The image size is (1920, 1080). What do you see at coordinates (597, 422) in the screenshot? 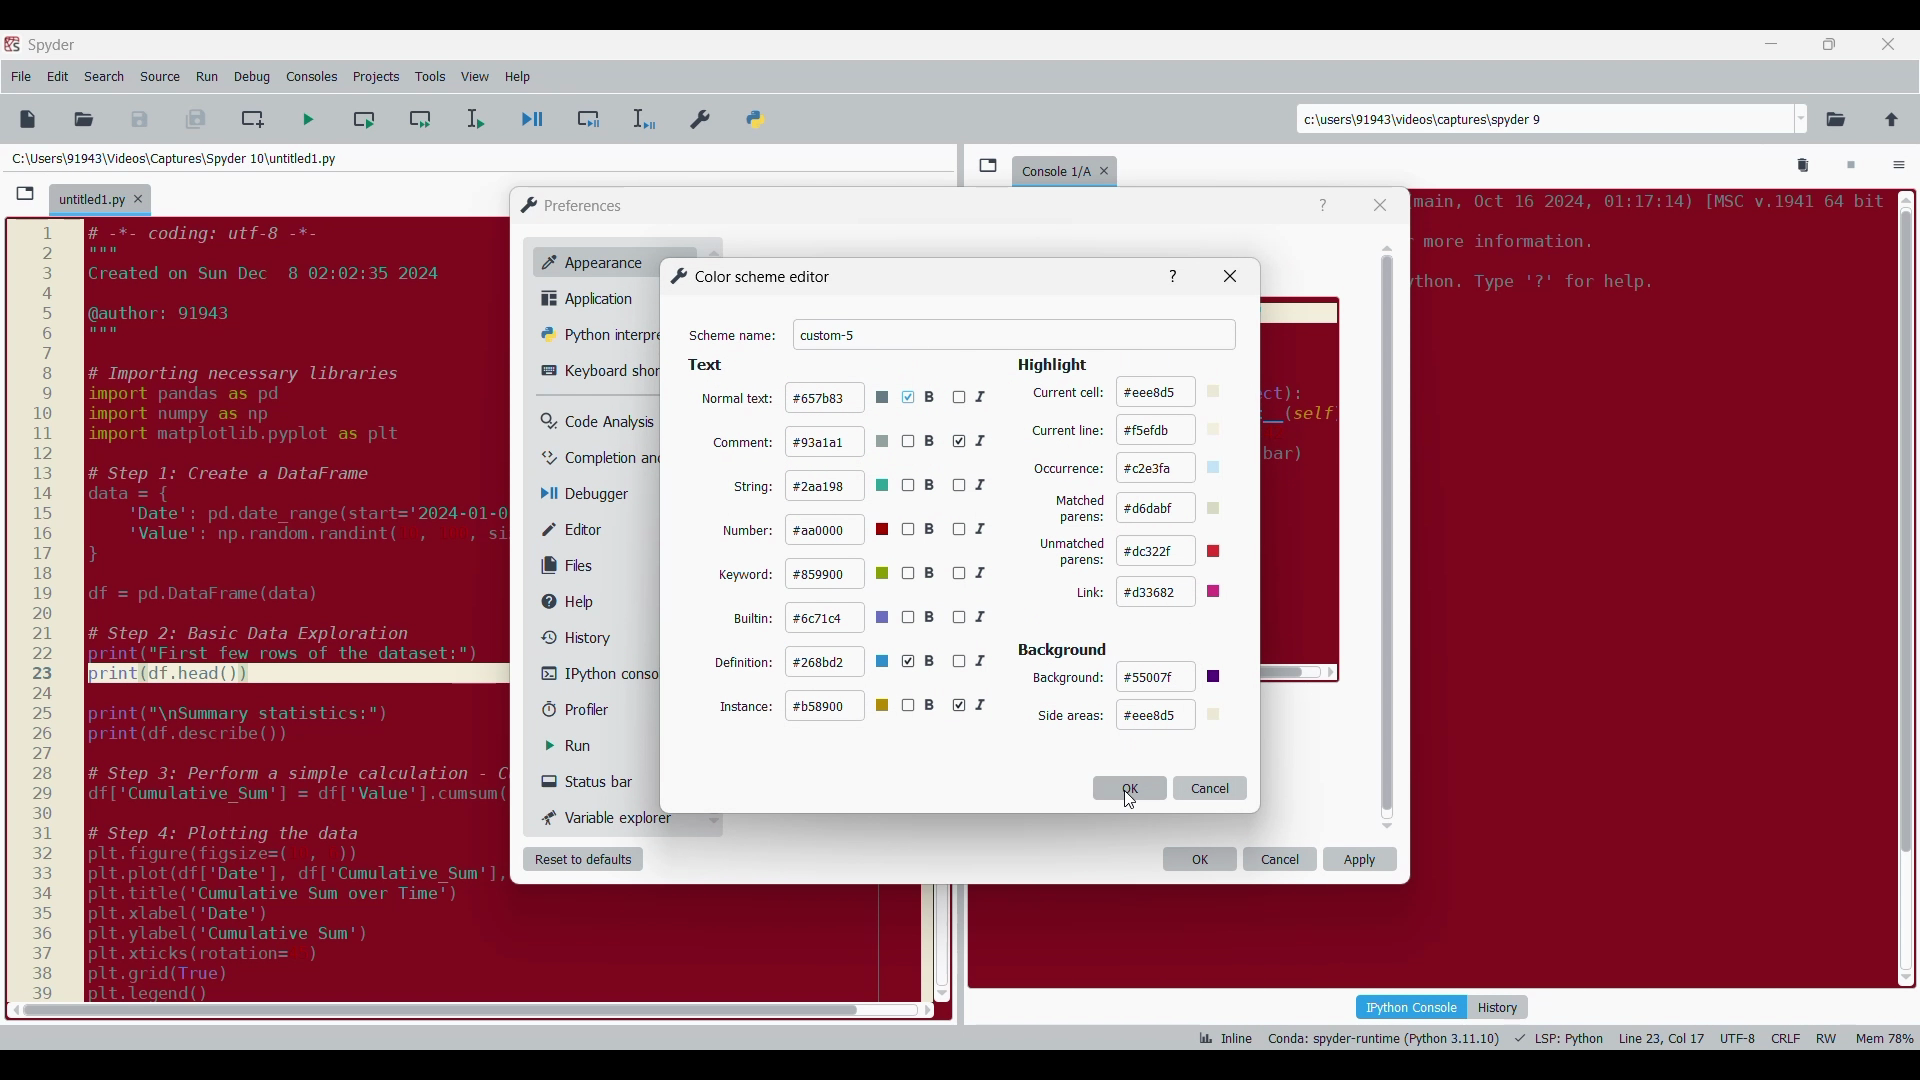
I see `Code analysis` at bounding box center [597, 422].